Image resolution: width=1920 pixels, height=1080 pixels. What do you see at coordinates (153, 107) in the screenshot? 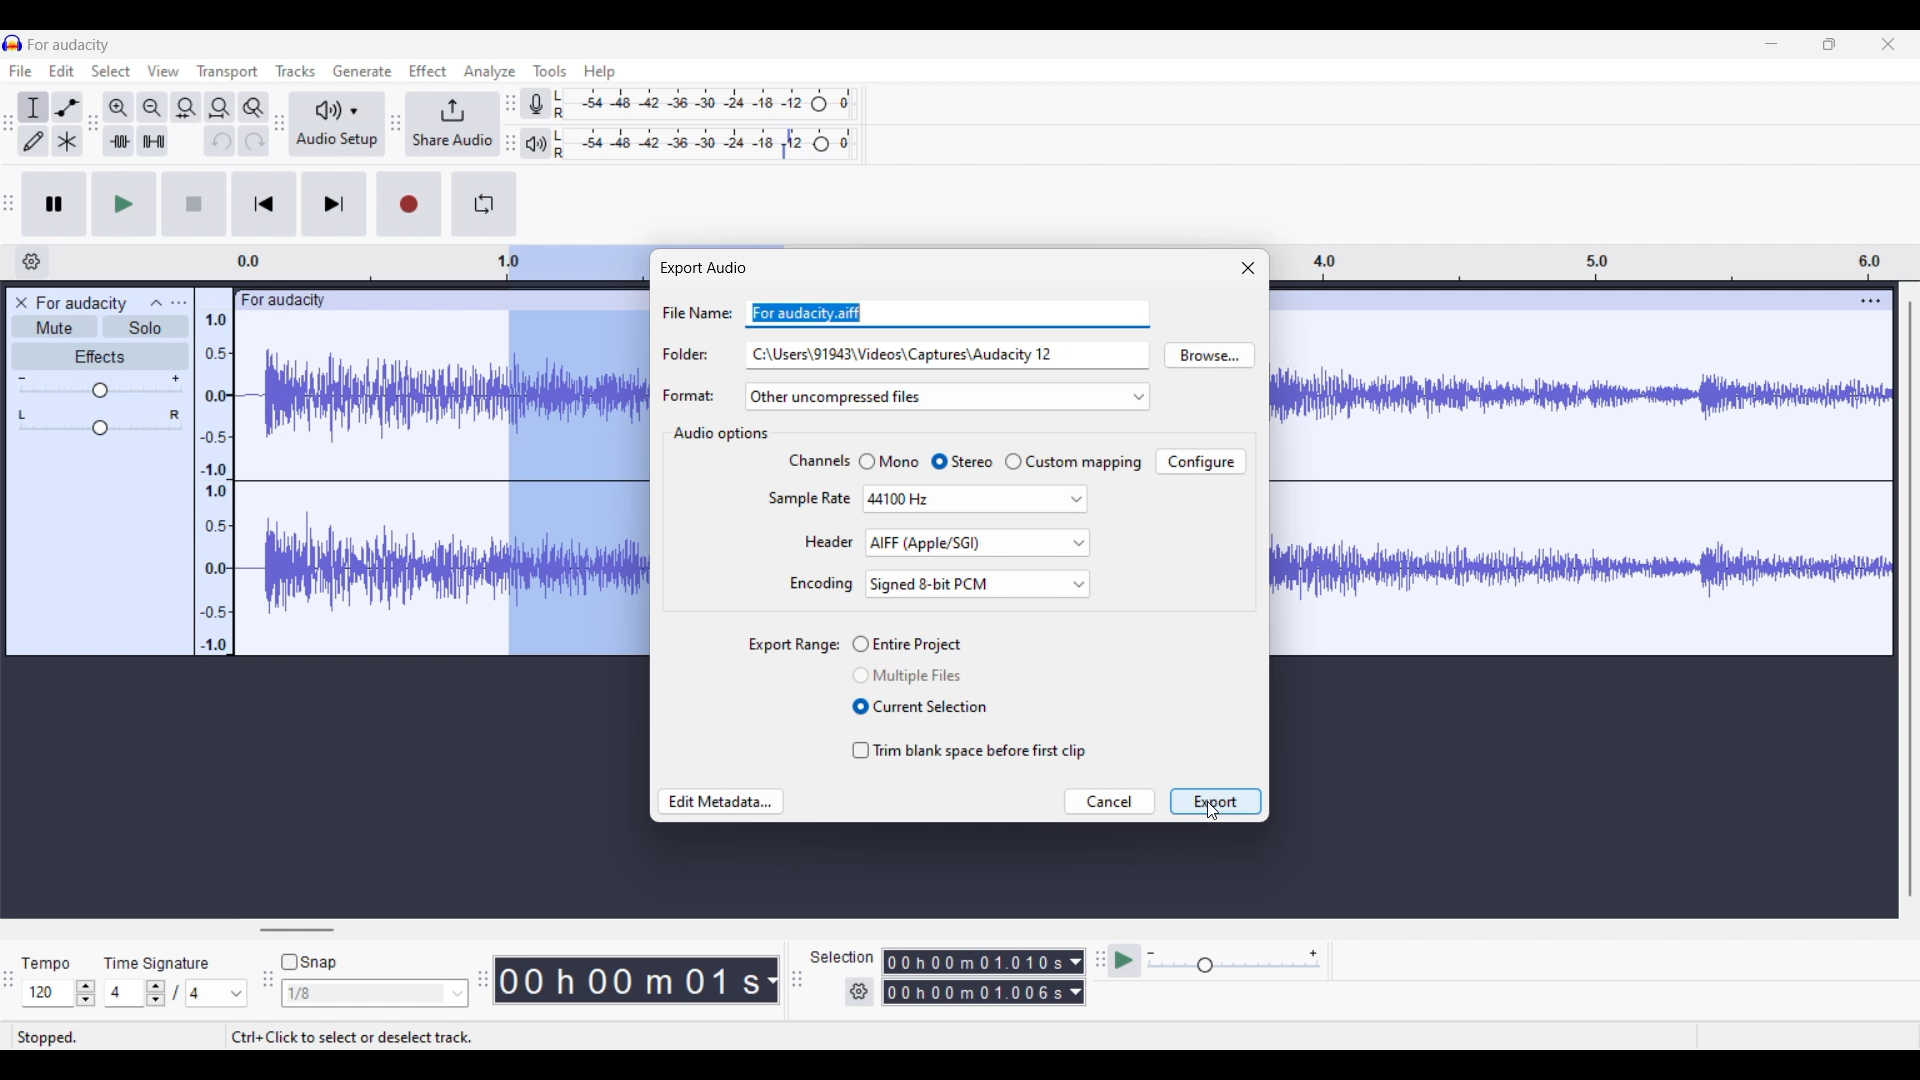
I see `Zoom out` at bounding box center [153, 107].